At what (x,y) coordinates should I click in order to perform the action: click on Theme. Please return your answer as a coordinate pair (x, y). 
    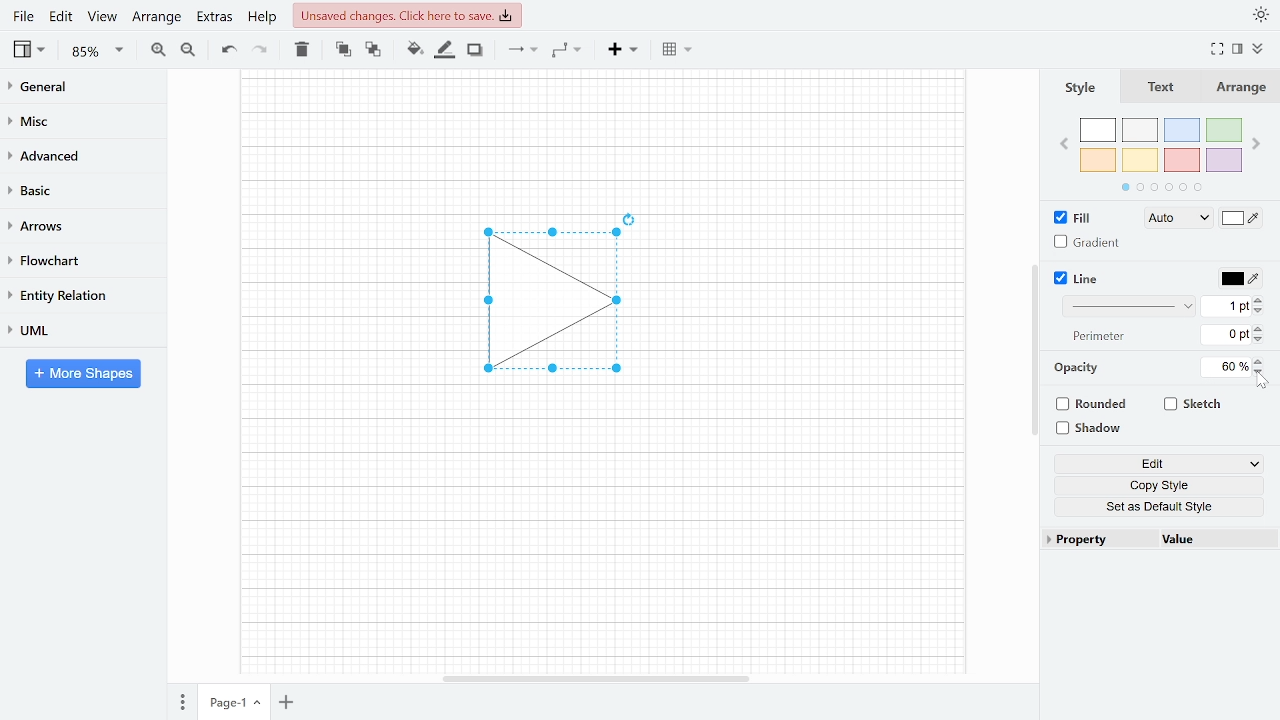
    Looking at the image, I should click on (1262, 14).